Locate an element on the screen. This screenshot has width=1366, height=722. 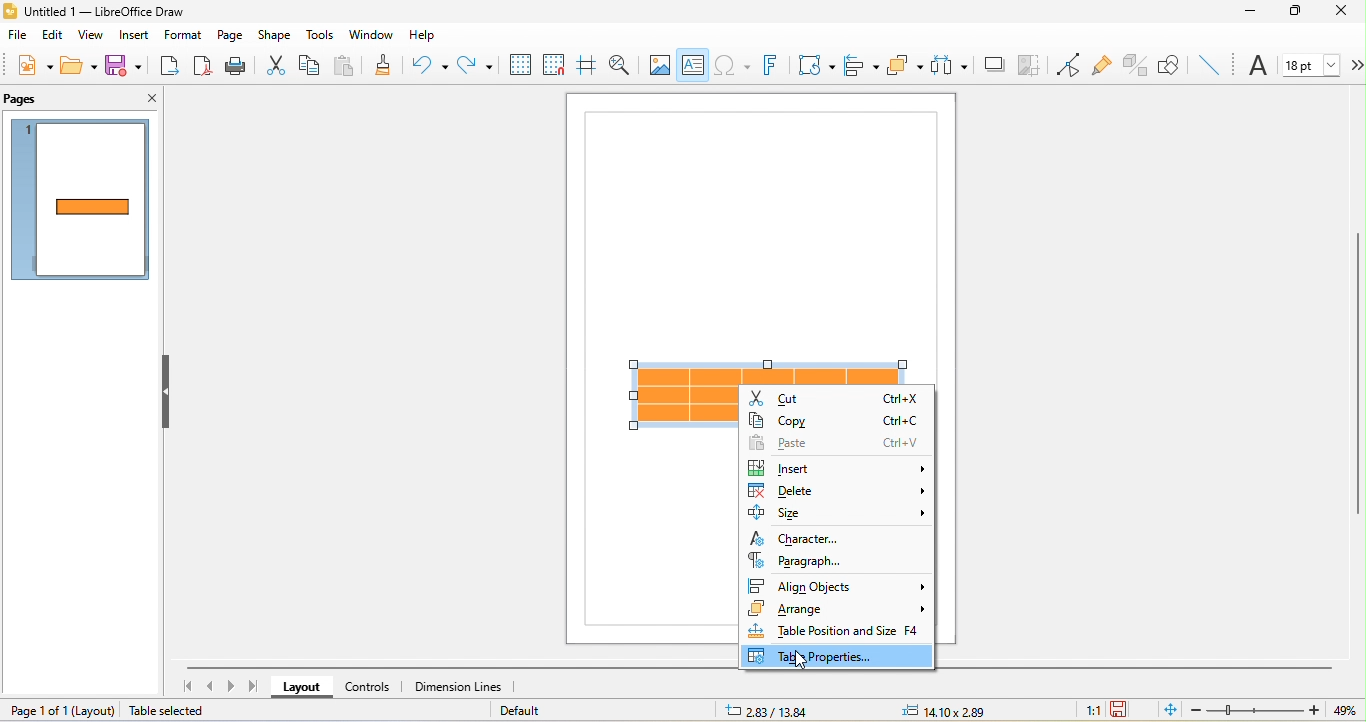
Untitled 1 — LibreOffice Draw is located at coordinates (94, 10).